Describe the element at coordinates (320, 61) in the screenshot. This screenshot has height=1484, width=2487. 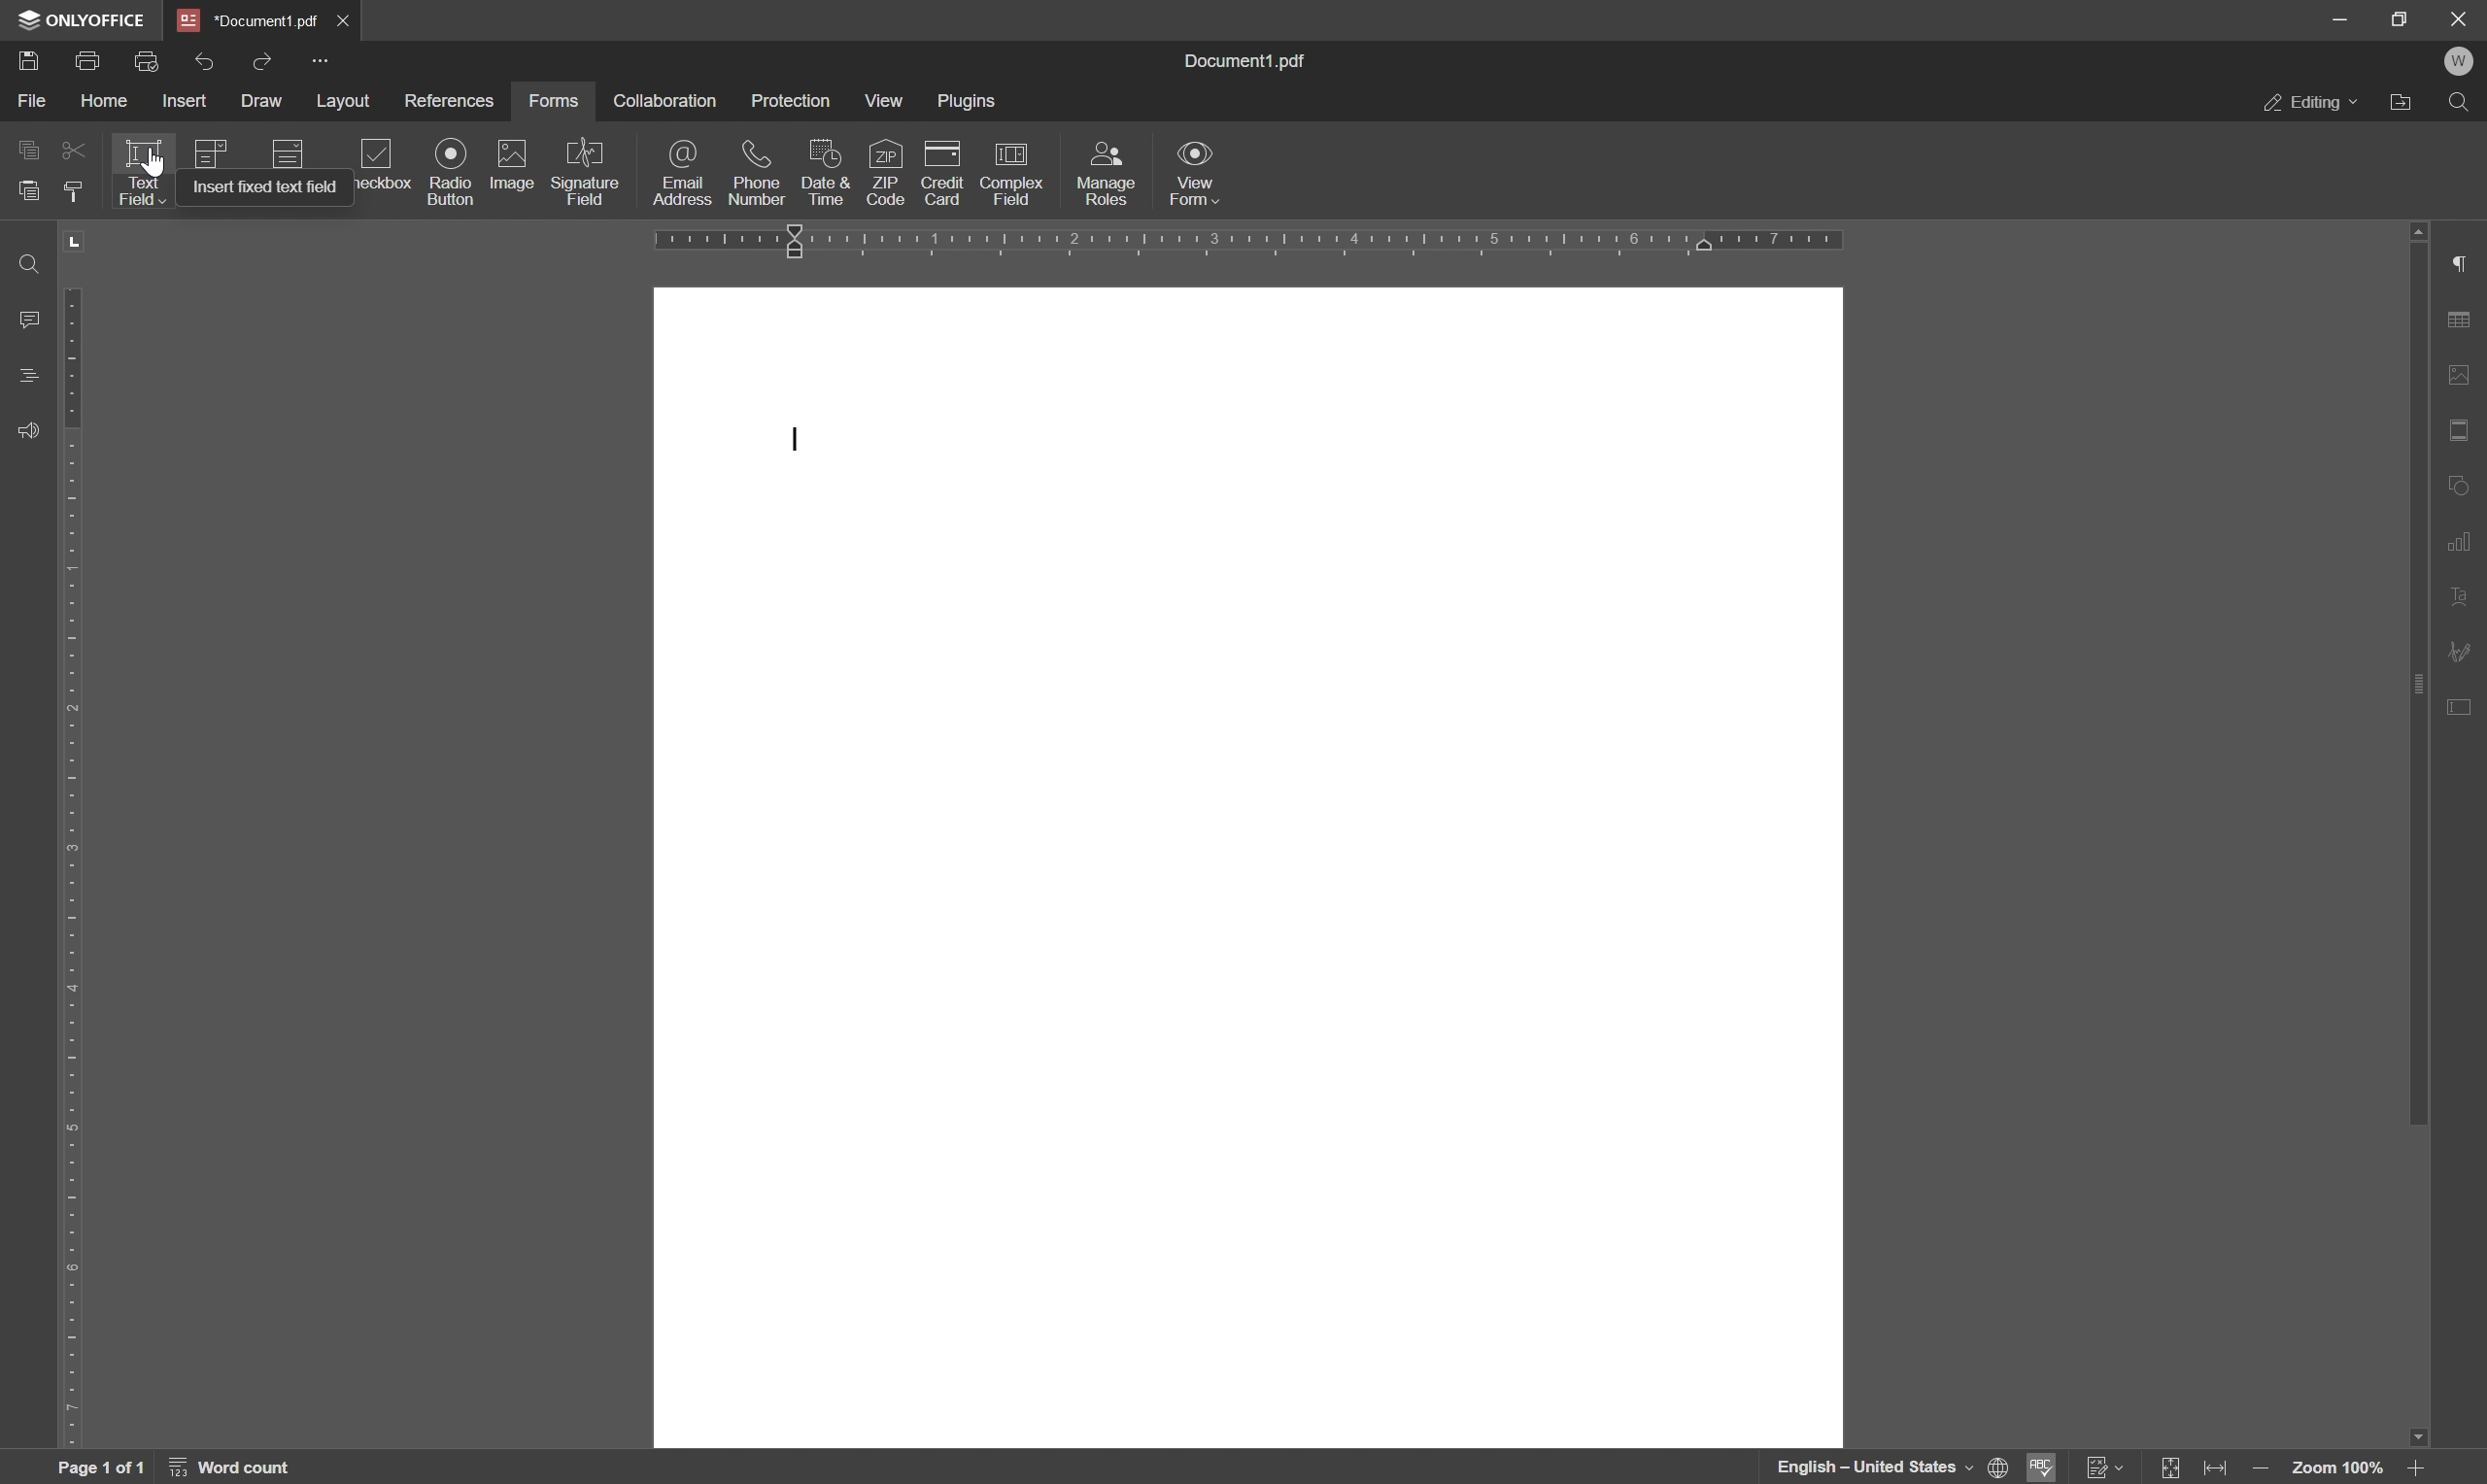
I see `customize quick access toolbar` at that location.